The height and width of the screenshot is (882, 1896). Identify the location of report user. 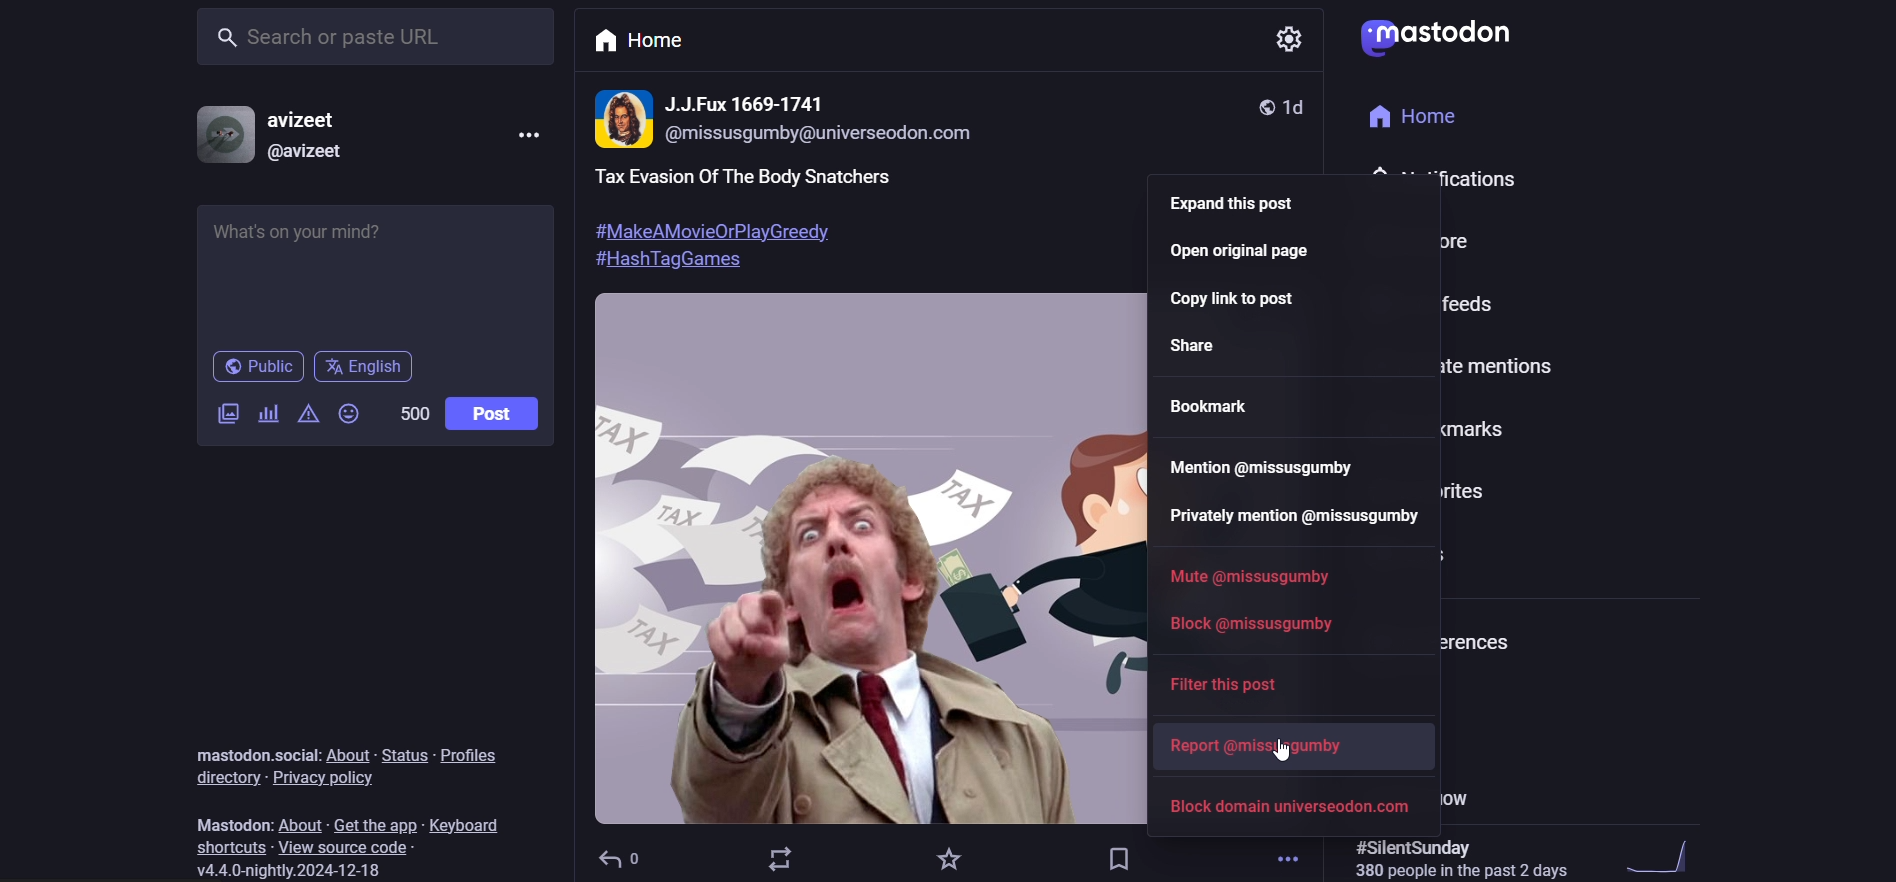
(1263, 748).